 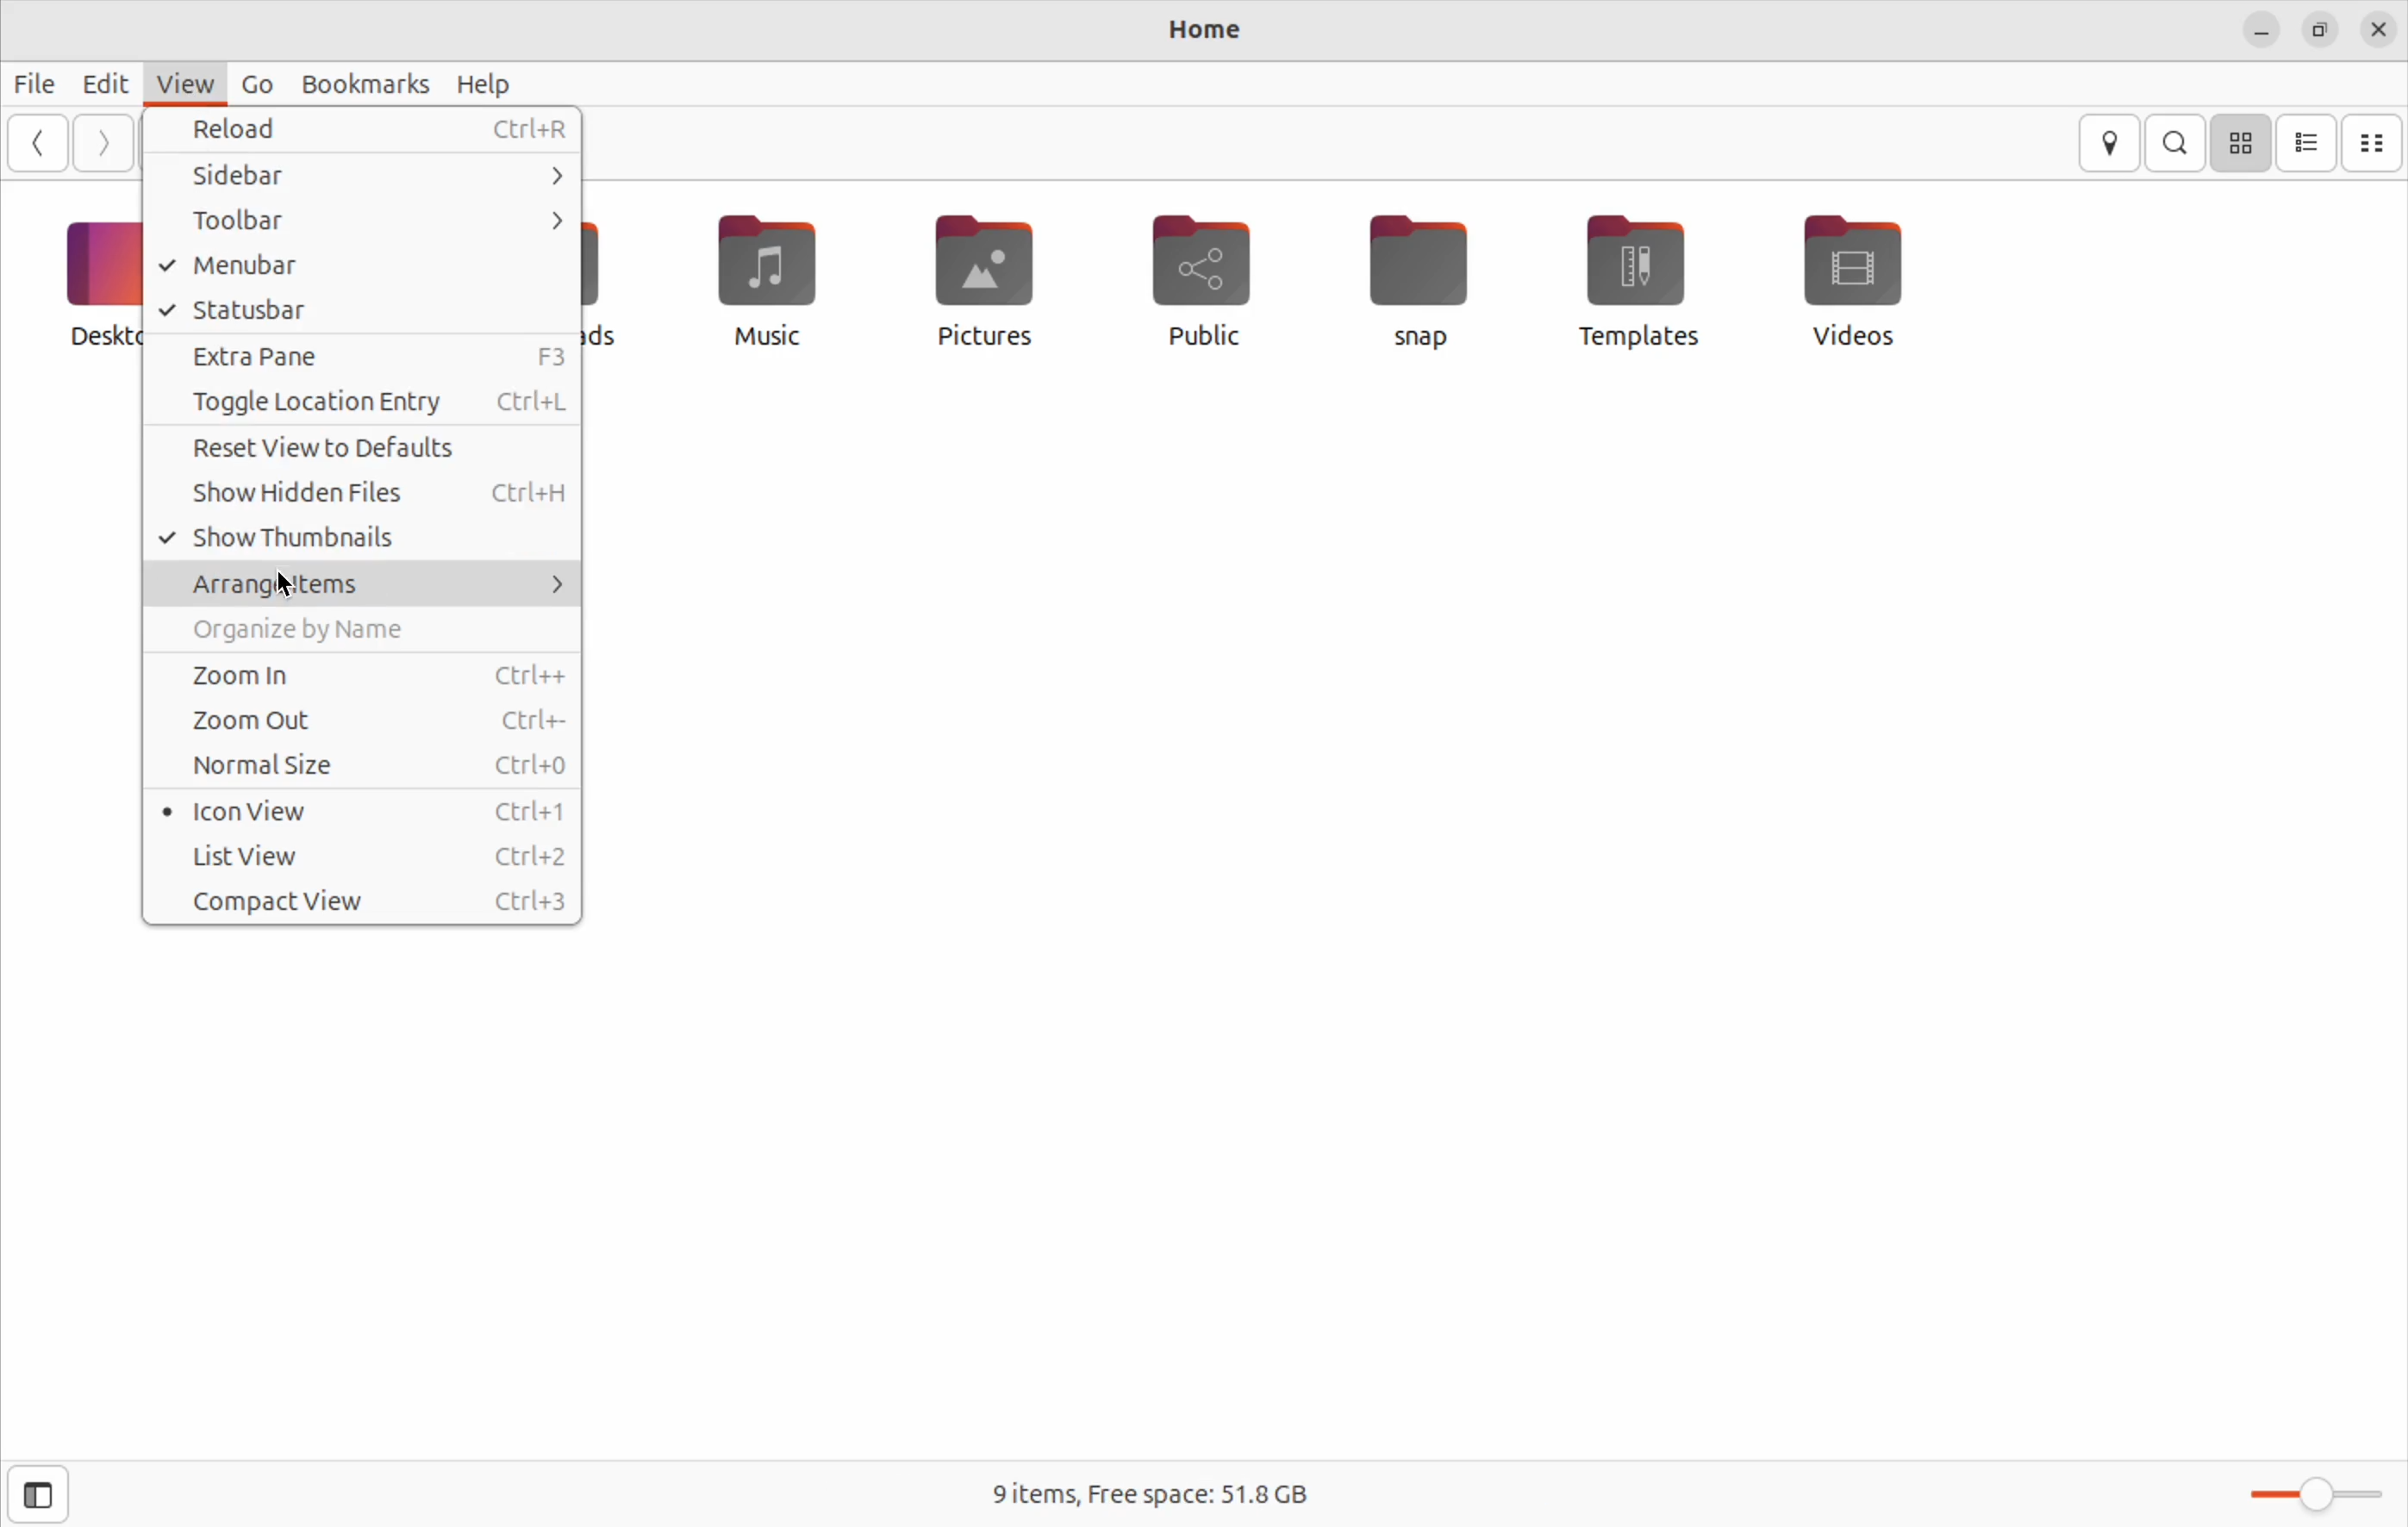 What do you see at coordinates (360, 814) in the screenshot?
I see `icon view` at bounding box center [360, 814].